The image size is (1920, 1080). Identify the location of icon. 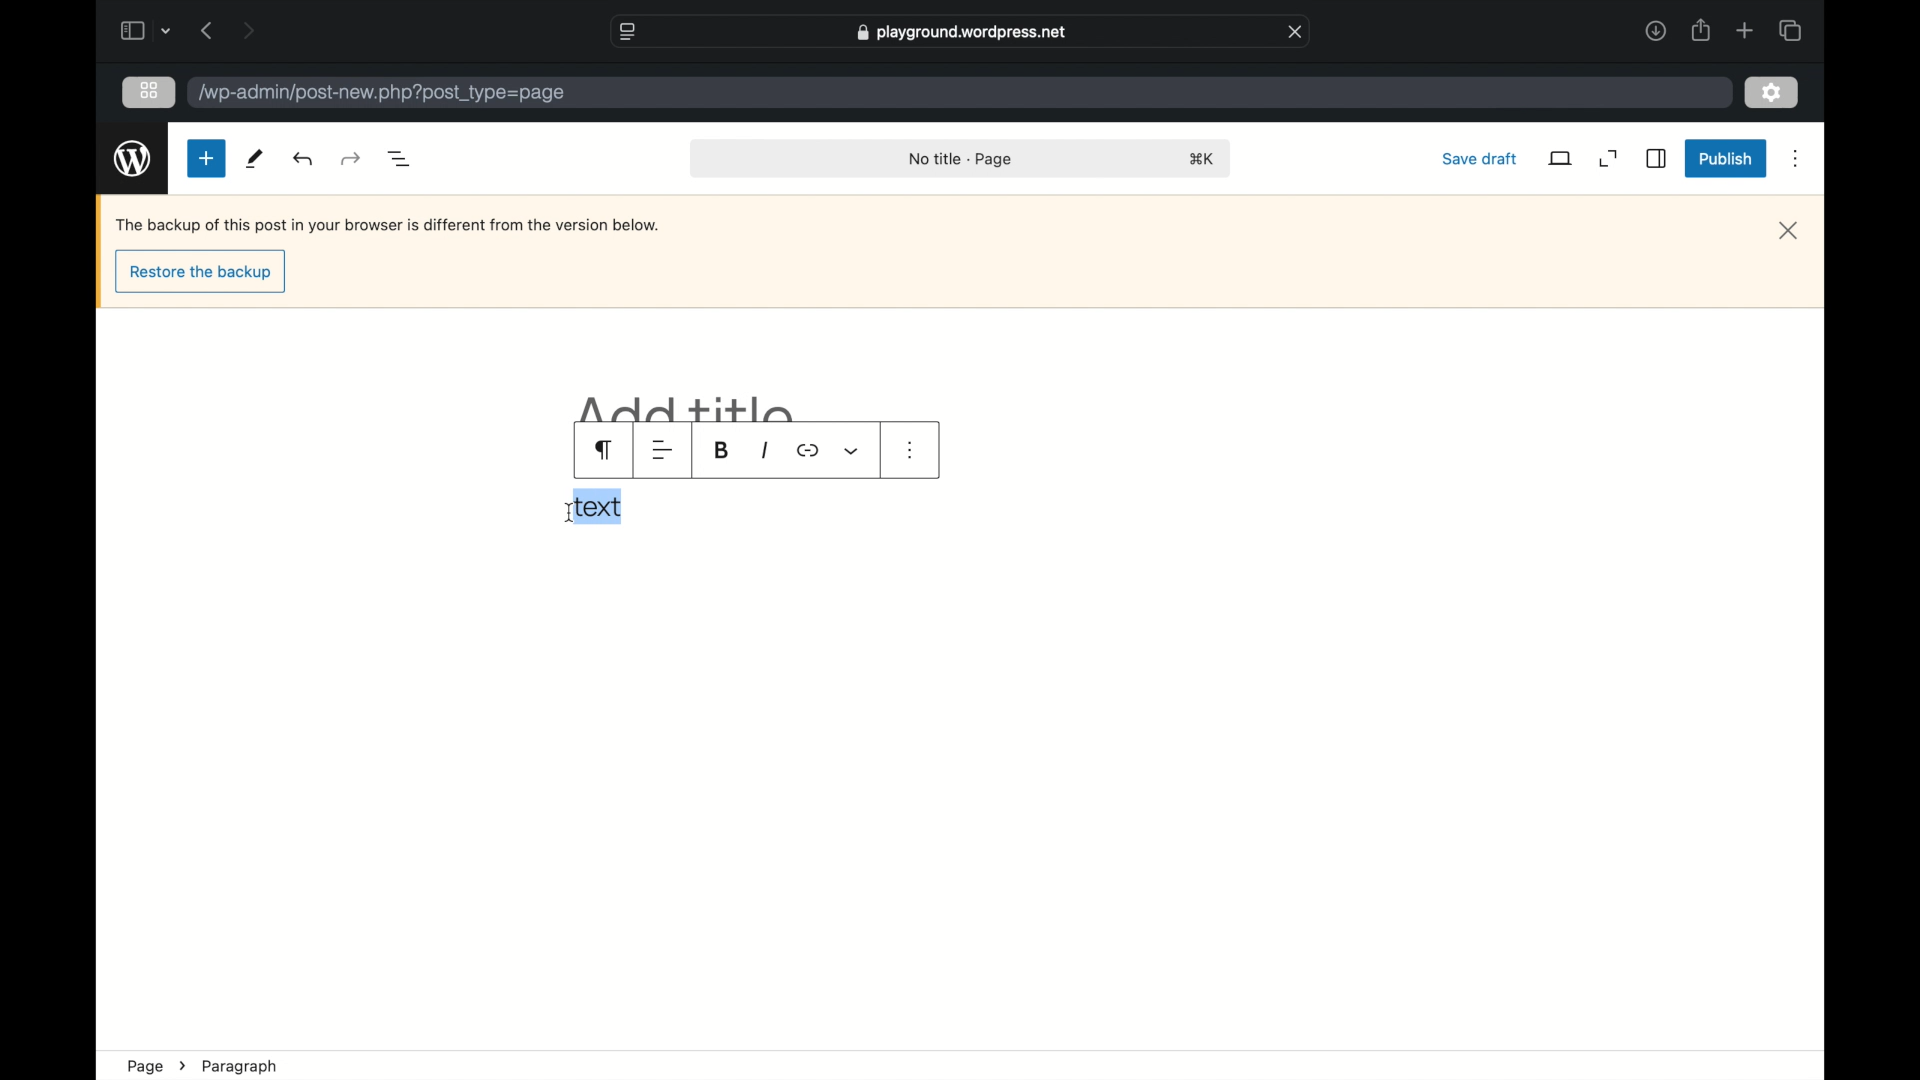
(808, 451).